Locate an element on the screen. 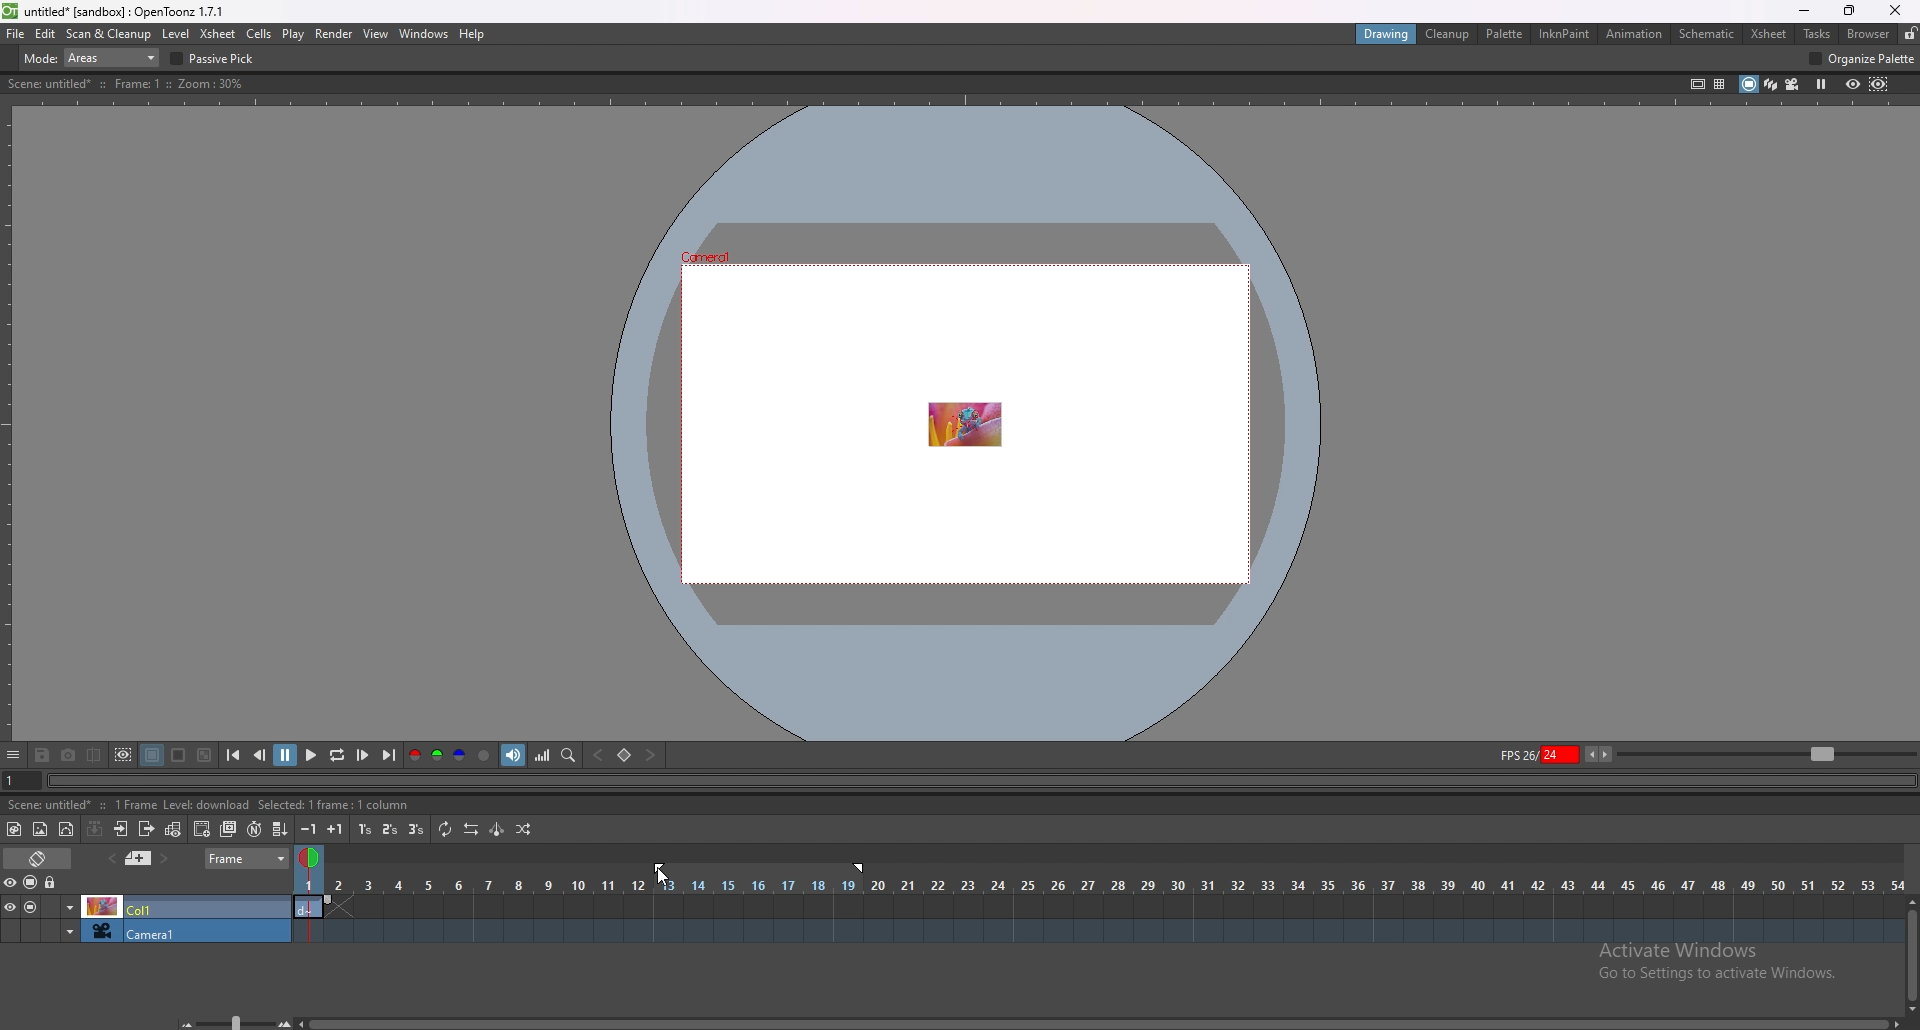 This screenshot has height=1030, width=1920. description is located at coordinates (128, 84).